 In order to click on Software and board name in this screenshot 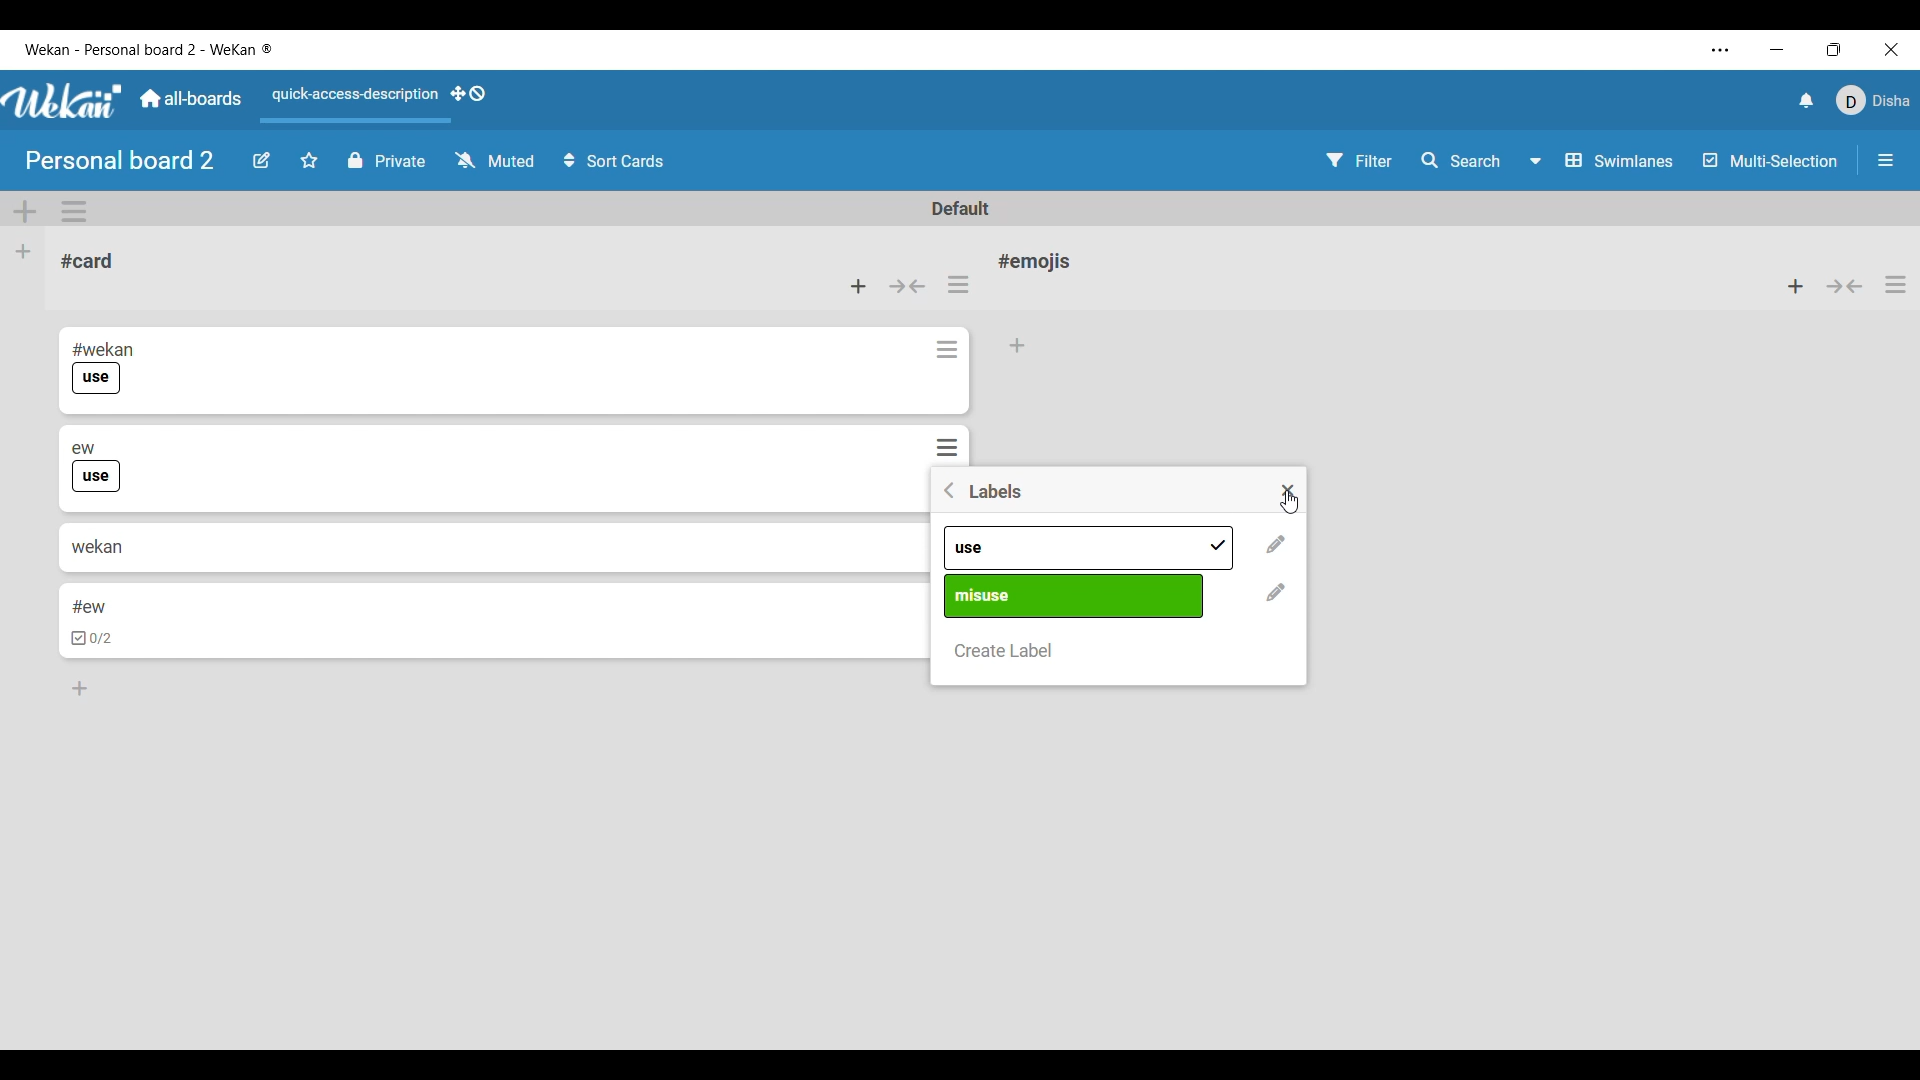, I will do `click(147, 49)`.